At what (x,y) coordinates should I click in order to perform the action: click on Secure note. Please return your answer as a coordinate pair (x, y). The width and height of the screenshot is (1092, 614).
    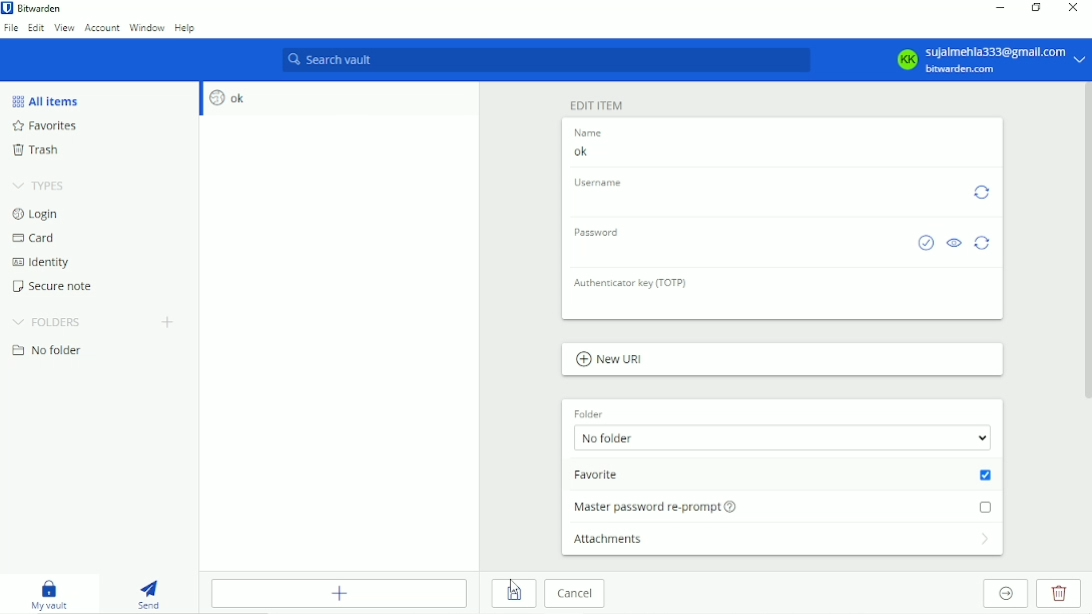
    Looking at the image, I should click on (57, 286).